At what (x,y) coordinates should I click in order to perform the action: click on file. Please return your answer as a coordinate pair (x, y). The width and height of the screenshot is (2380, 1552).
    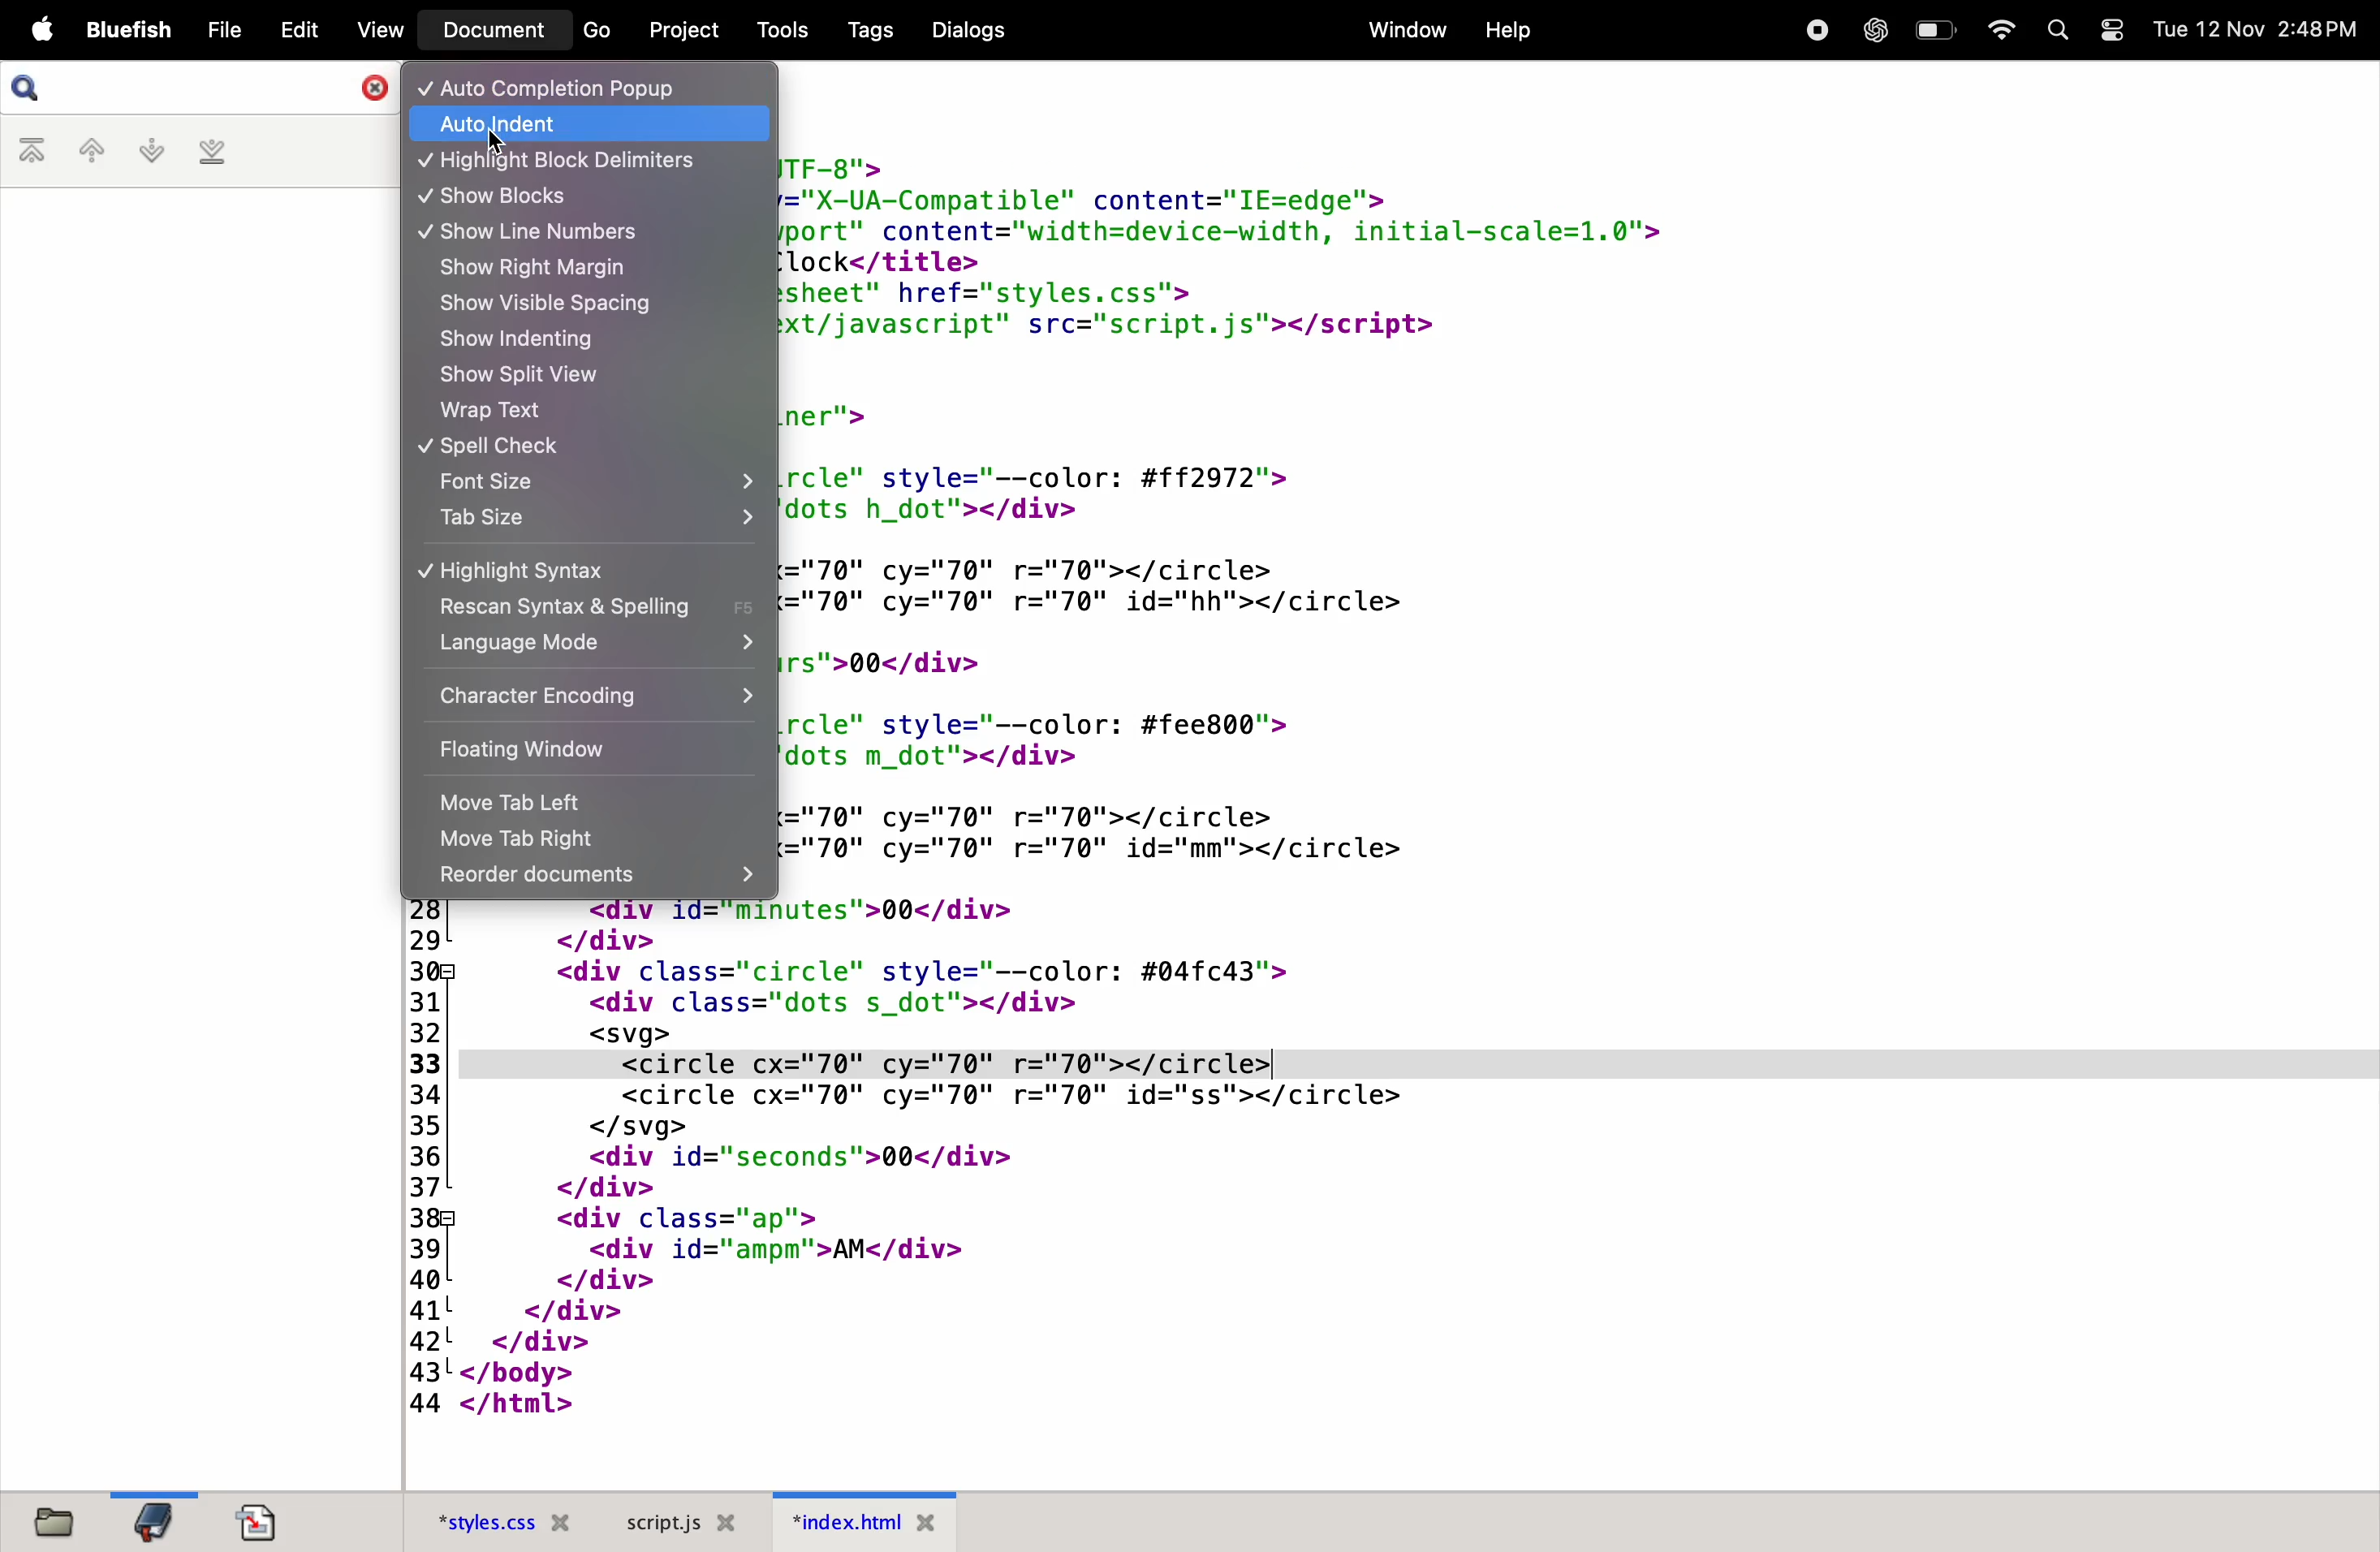
    Looking at the image, I should click on (221, 29).